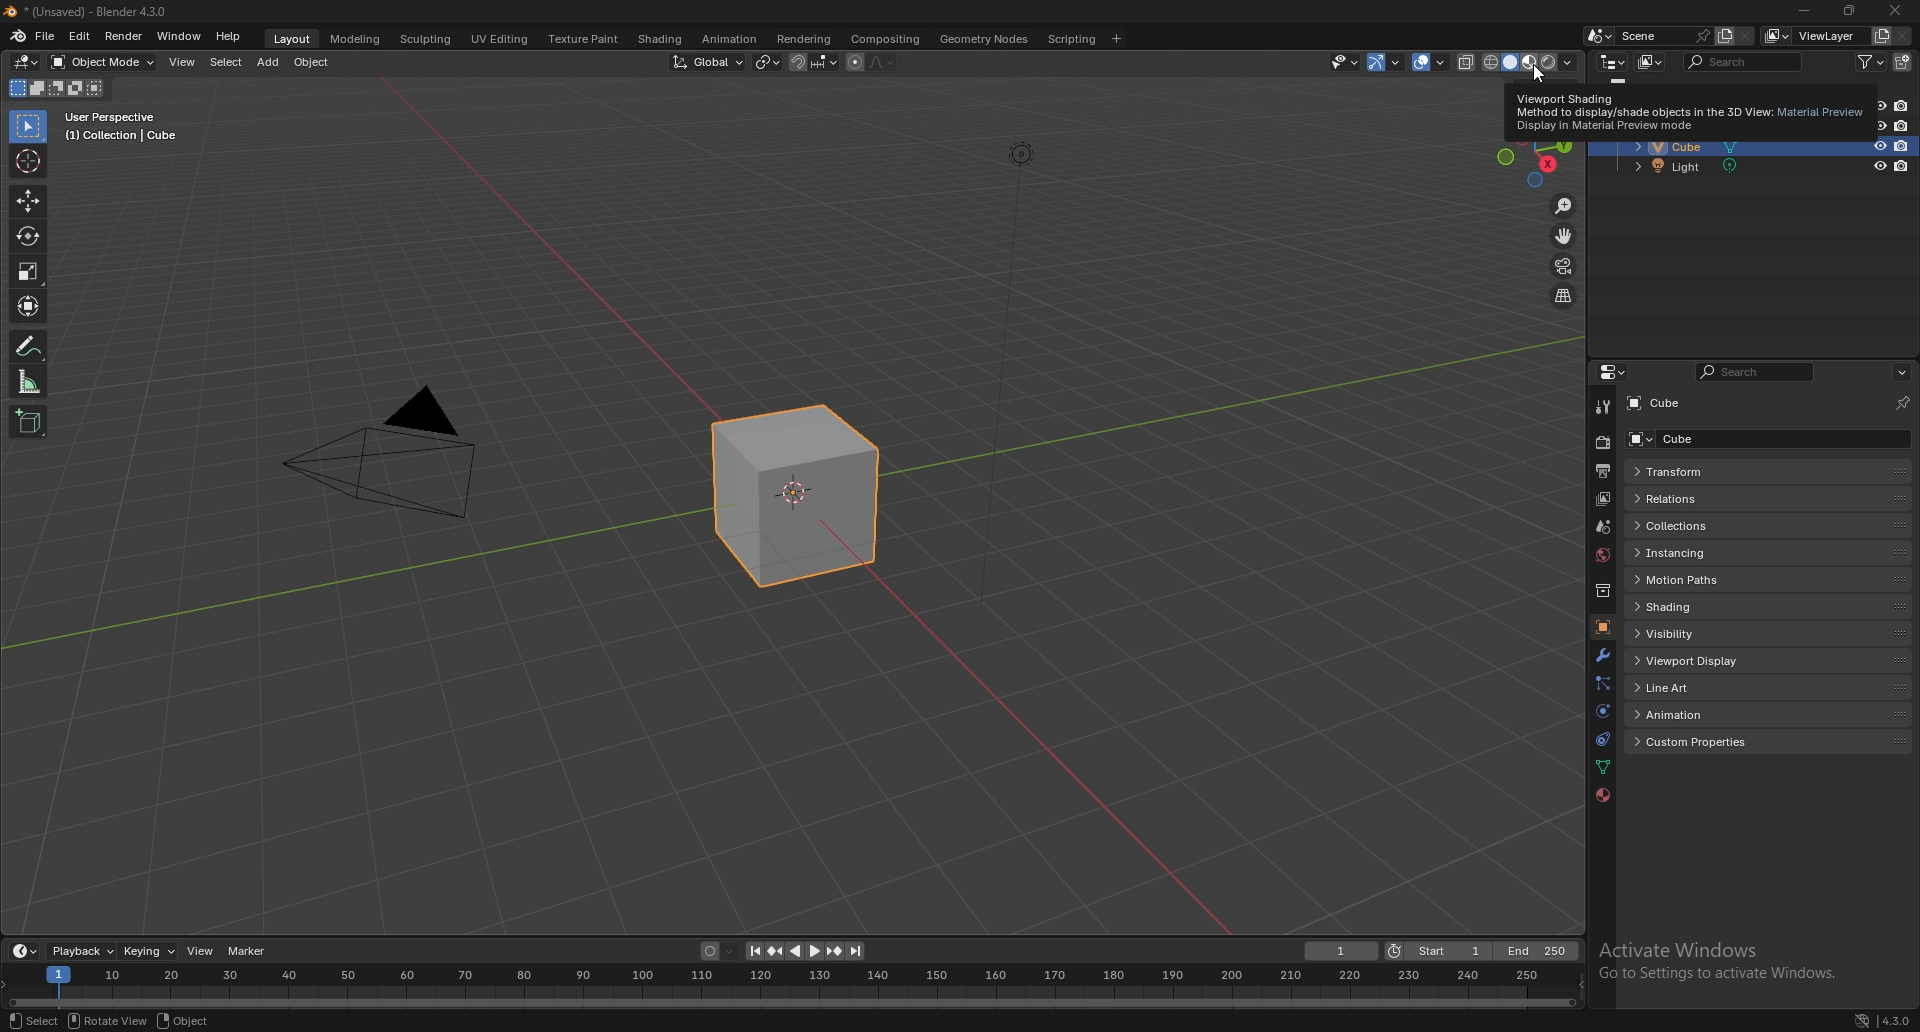 The height and width of the screenshot is (1032, 1920). Describe the element at coordinates (1732, 471) in the screenshot. I see `transform` at that location.